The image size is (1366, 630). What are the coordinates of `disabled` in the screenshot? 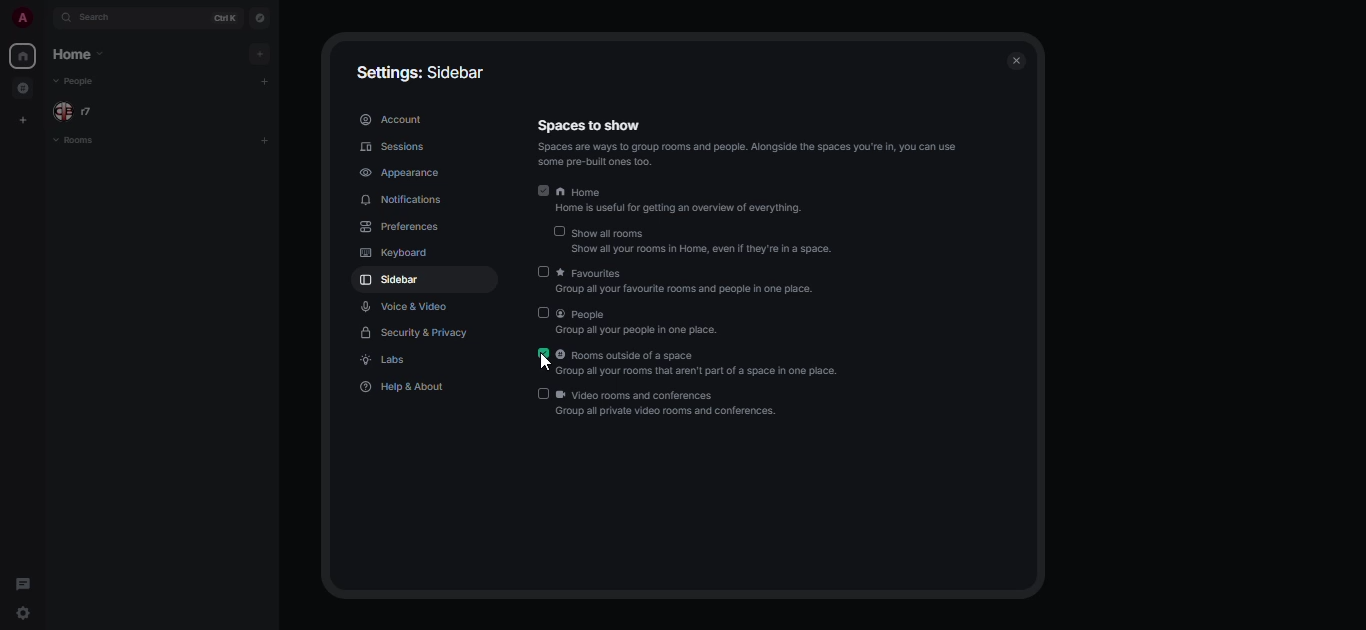 It's located at (543, 393).